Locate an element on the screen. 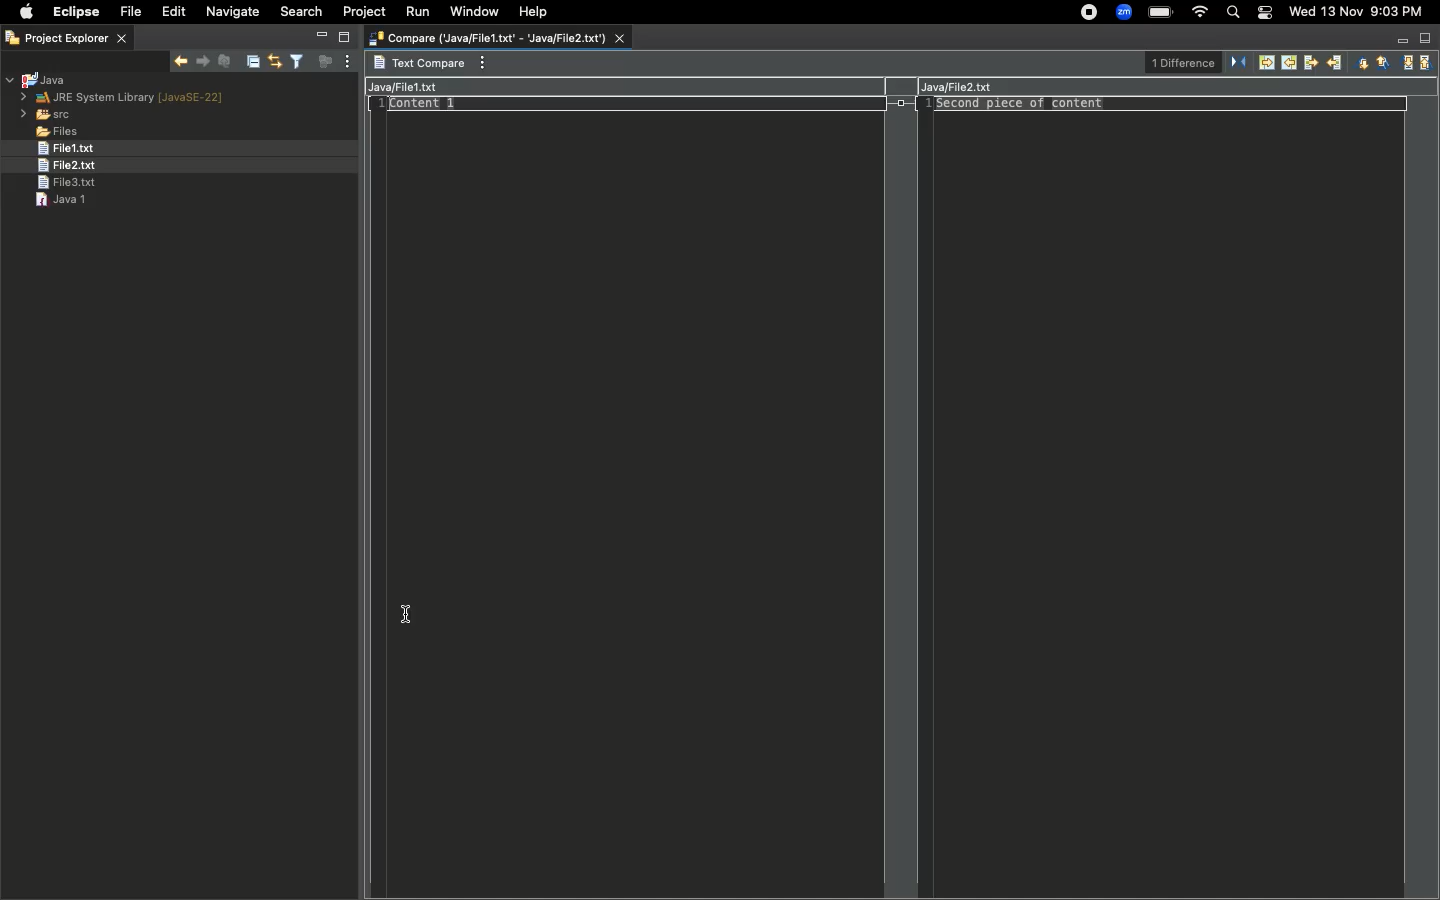  Notification is located at coordinates (1267, 12).